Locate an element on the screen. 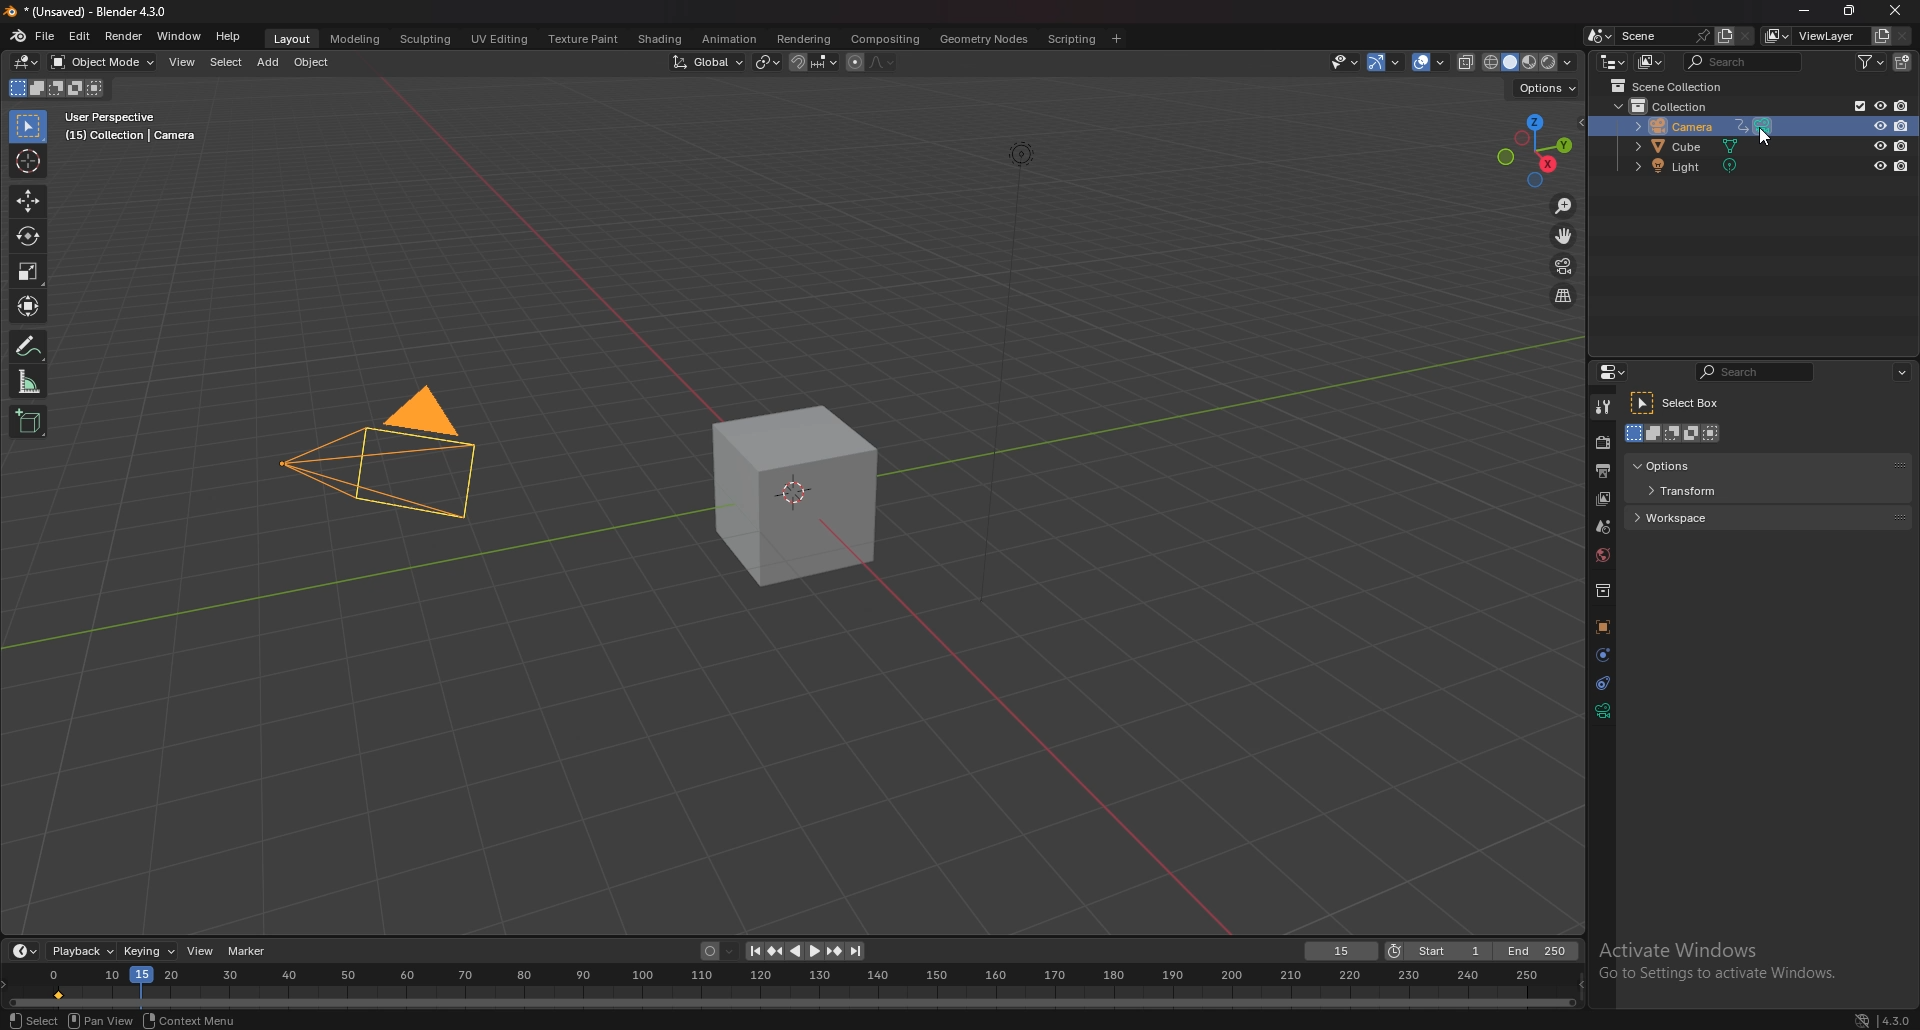  disable in renders is located at coordinates (1900, 126).